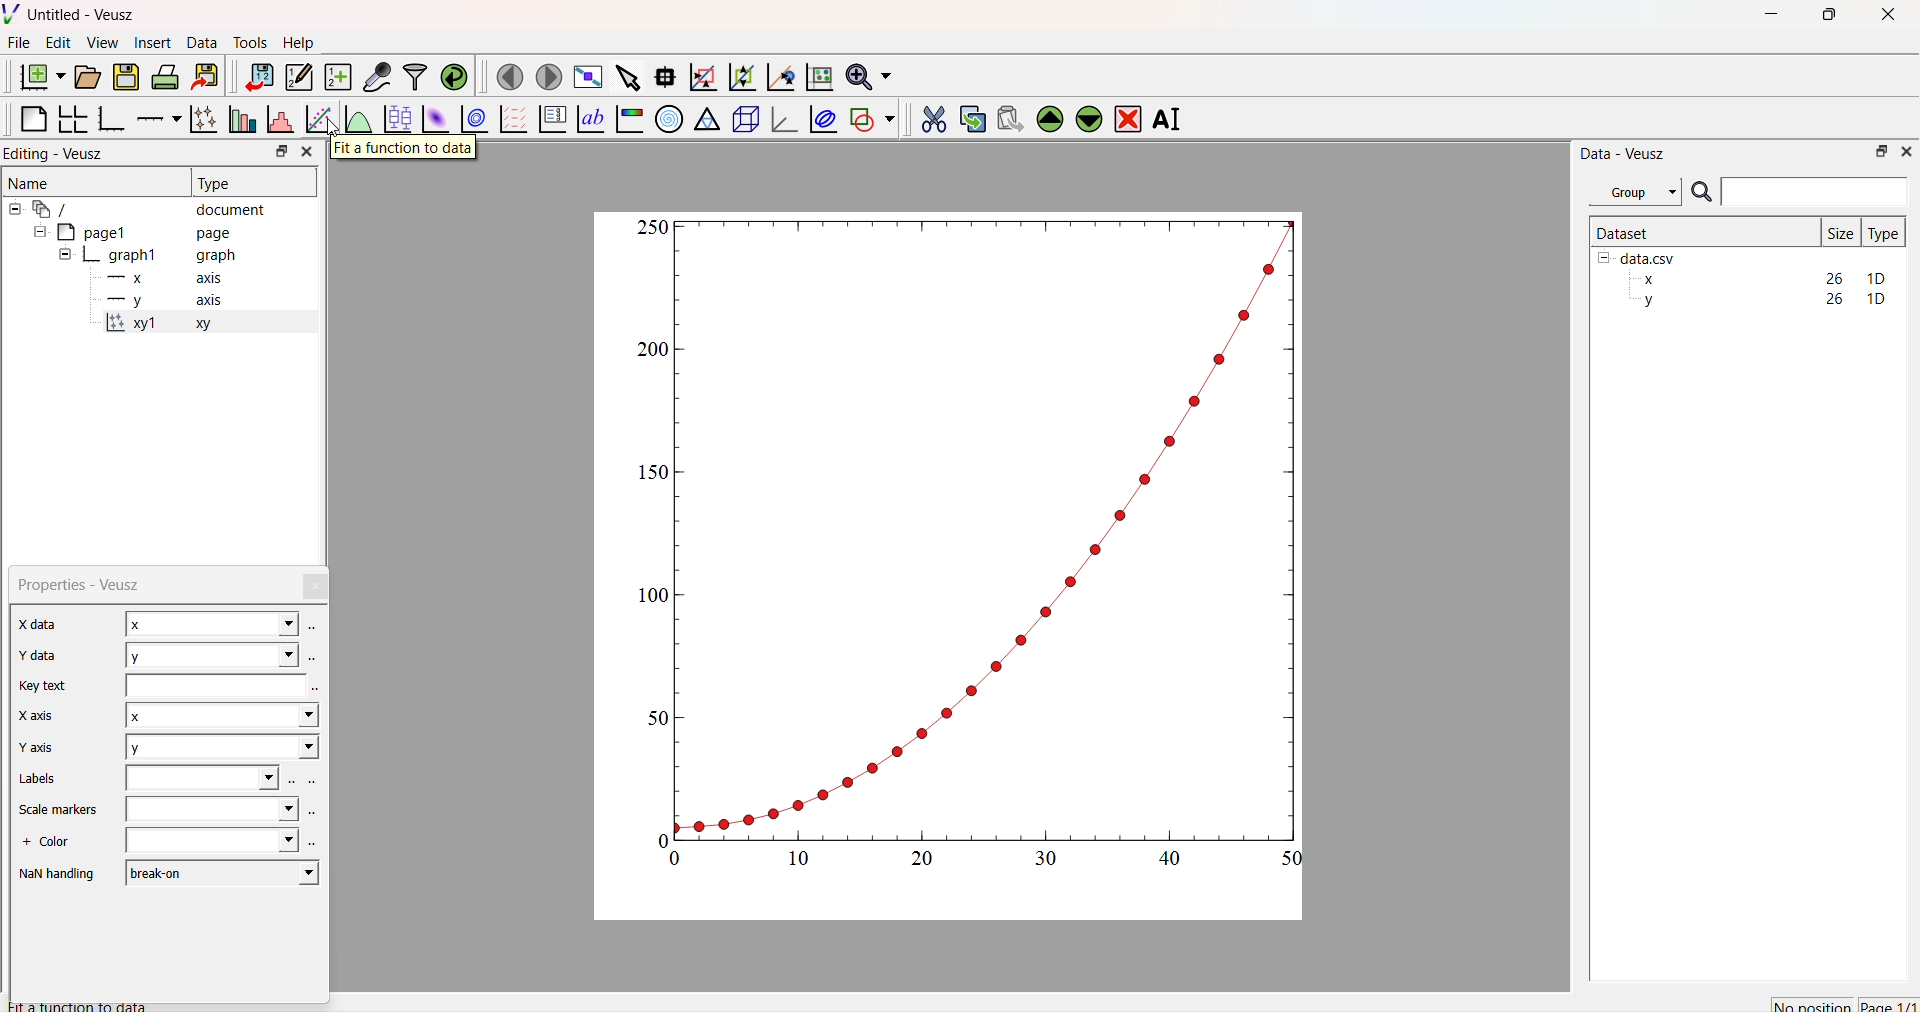 Image resolution: width=1920 pixels, height=1012 pixels. I want to click on Add an axis to plot, so click(153, 117).